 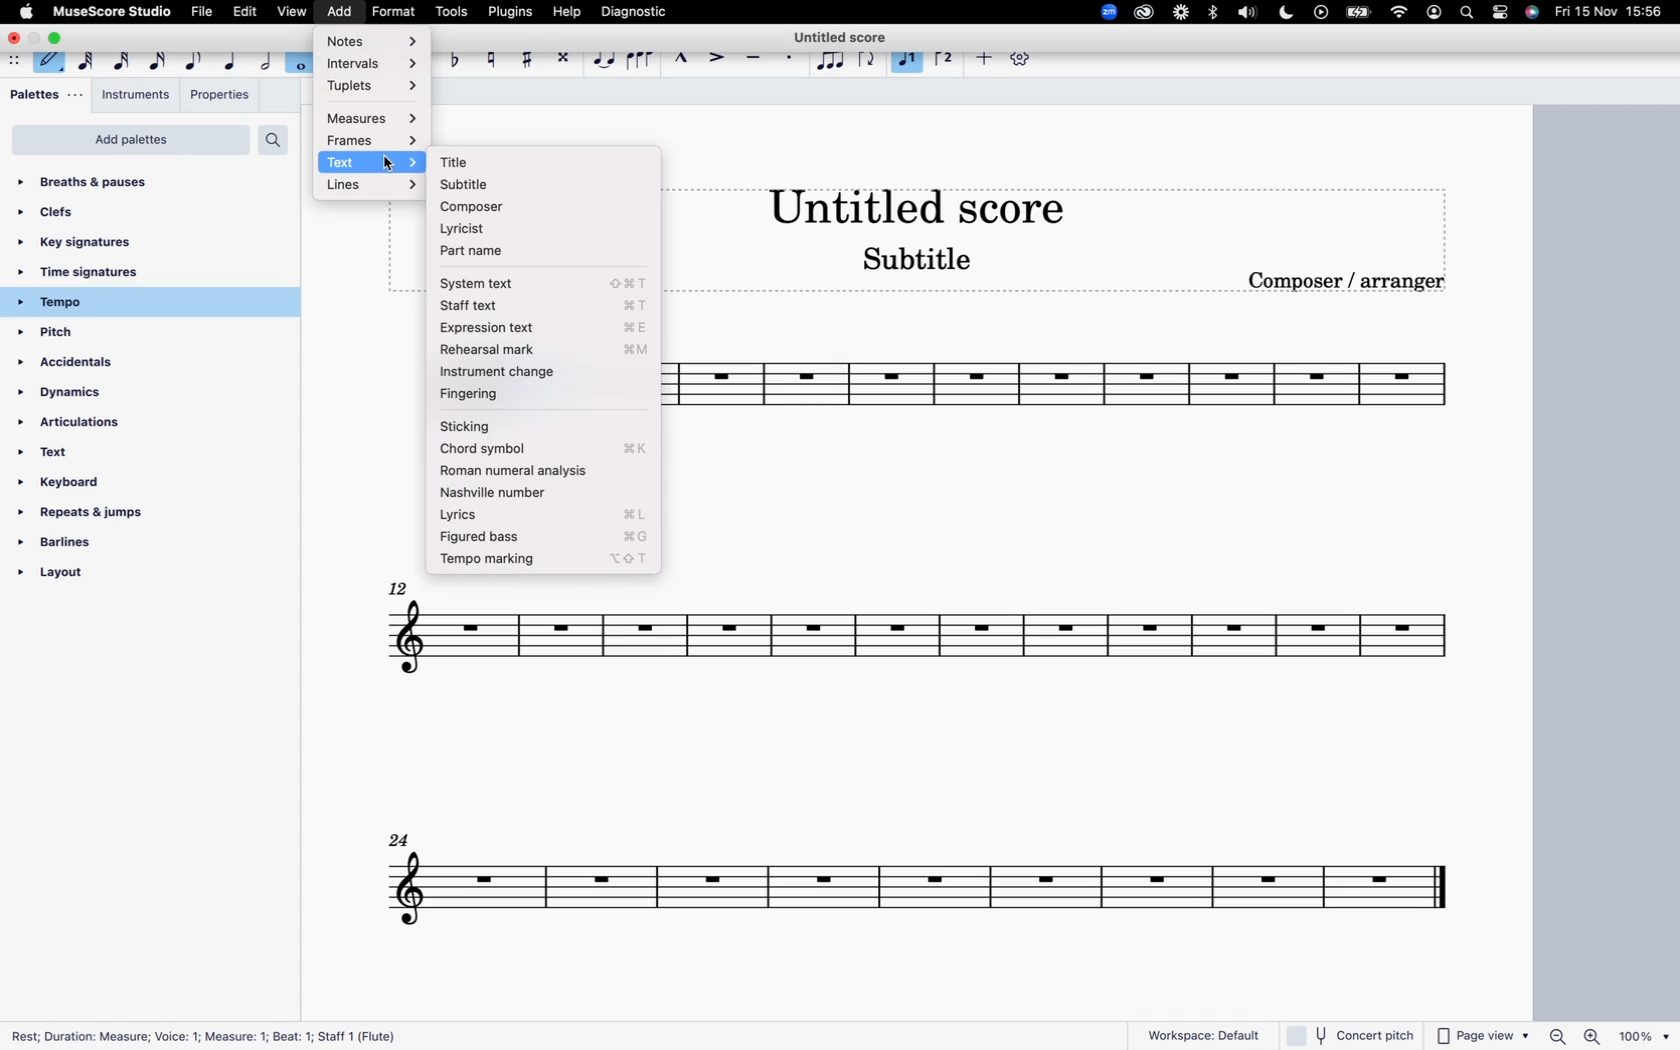 I want to click on roman numeral analysis, so click(x=542, y=472).